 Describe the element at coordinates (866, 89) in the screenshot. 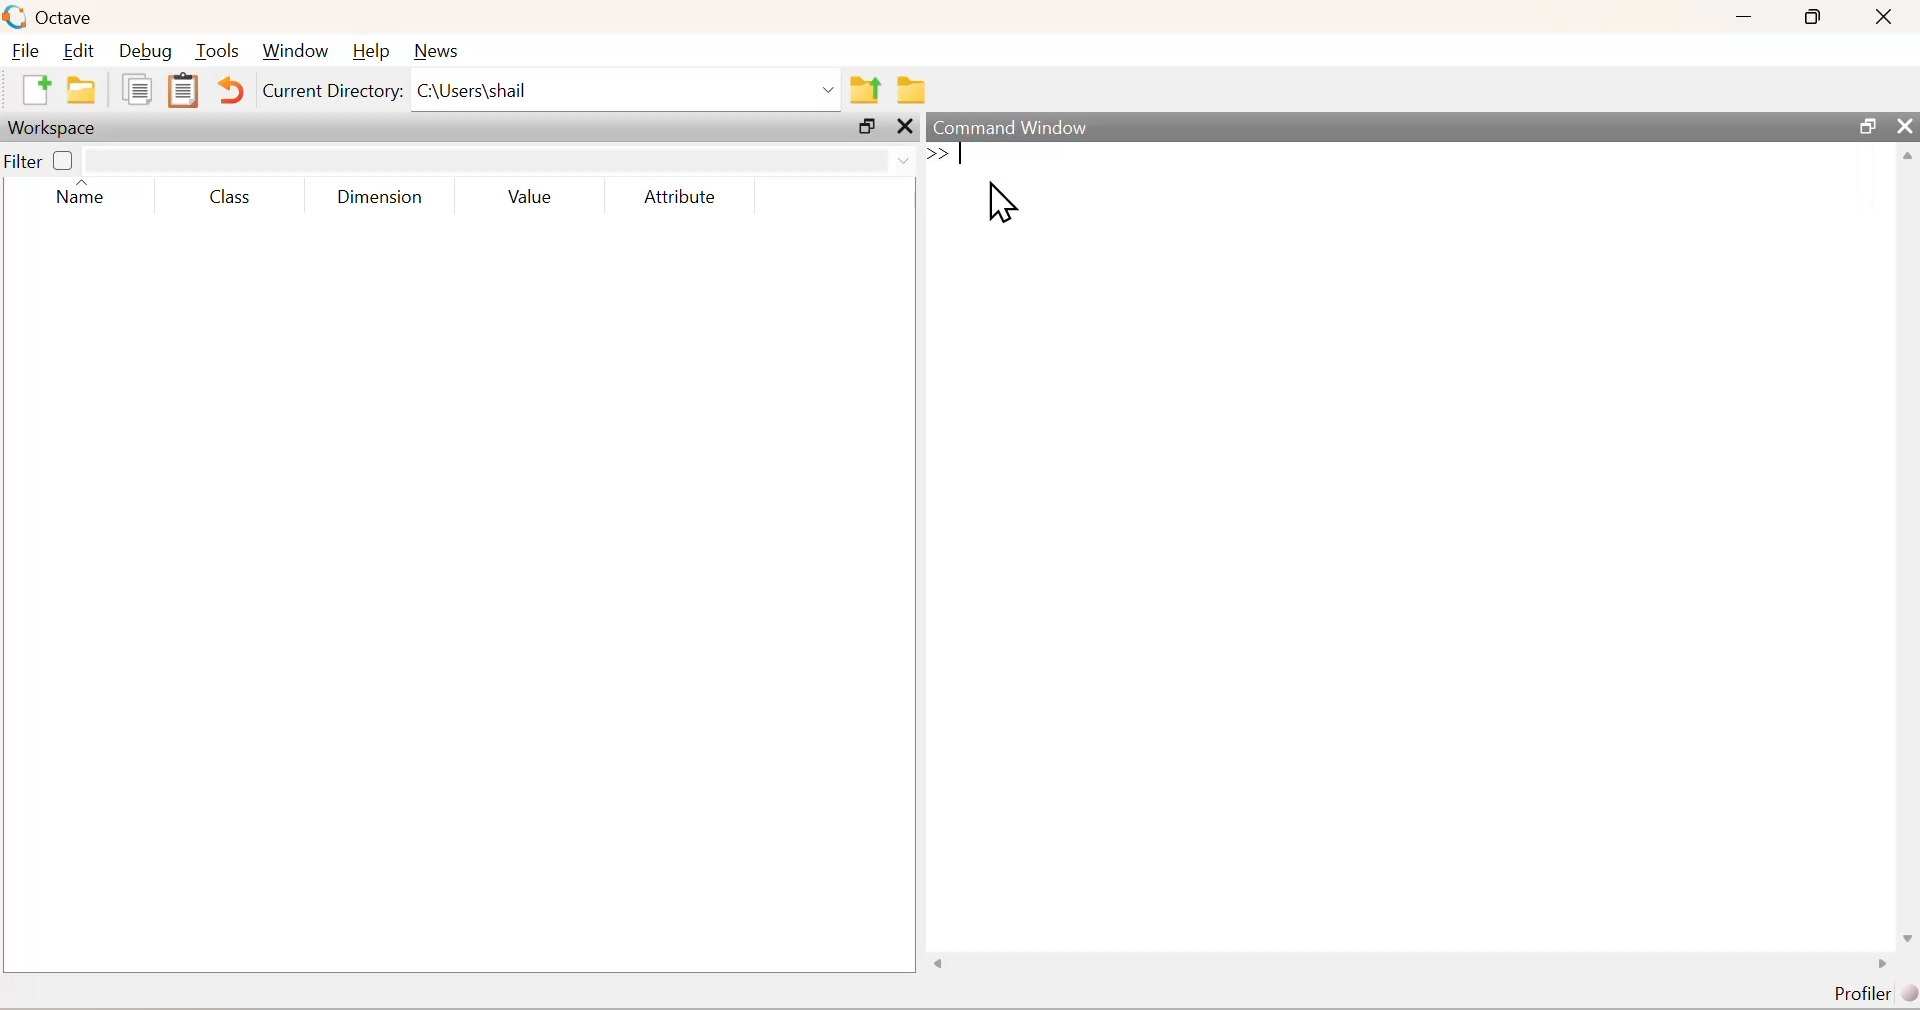

I see `parent directory` at that location.